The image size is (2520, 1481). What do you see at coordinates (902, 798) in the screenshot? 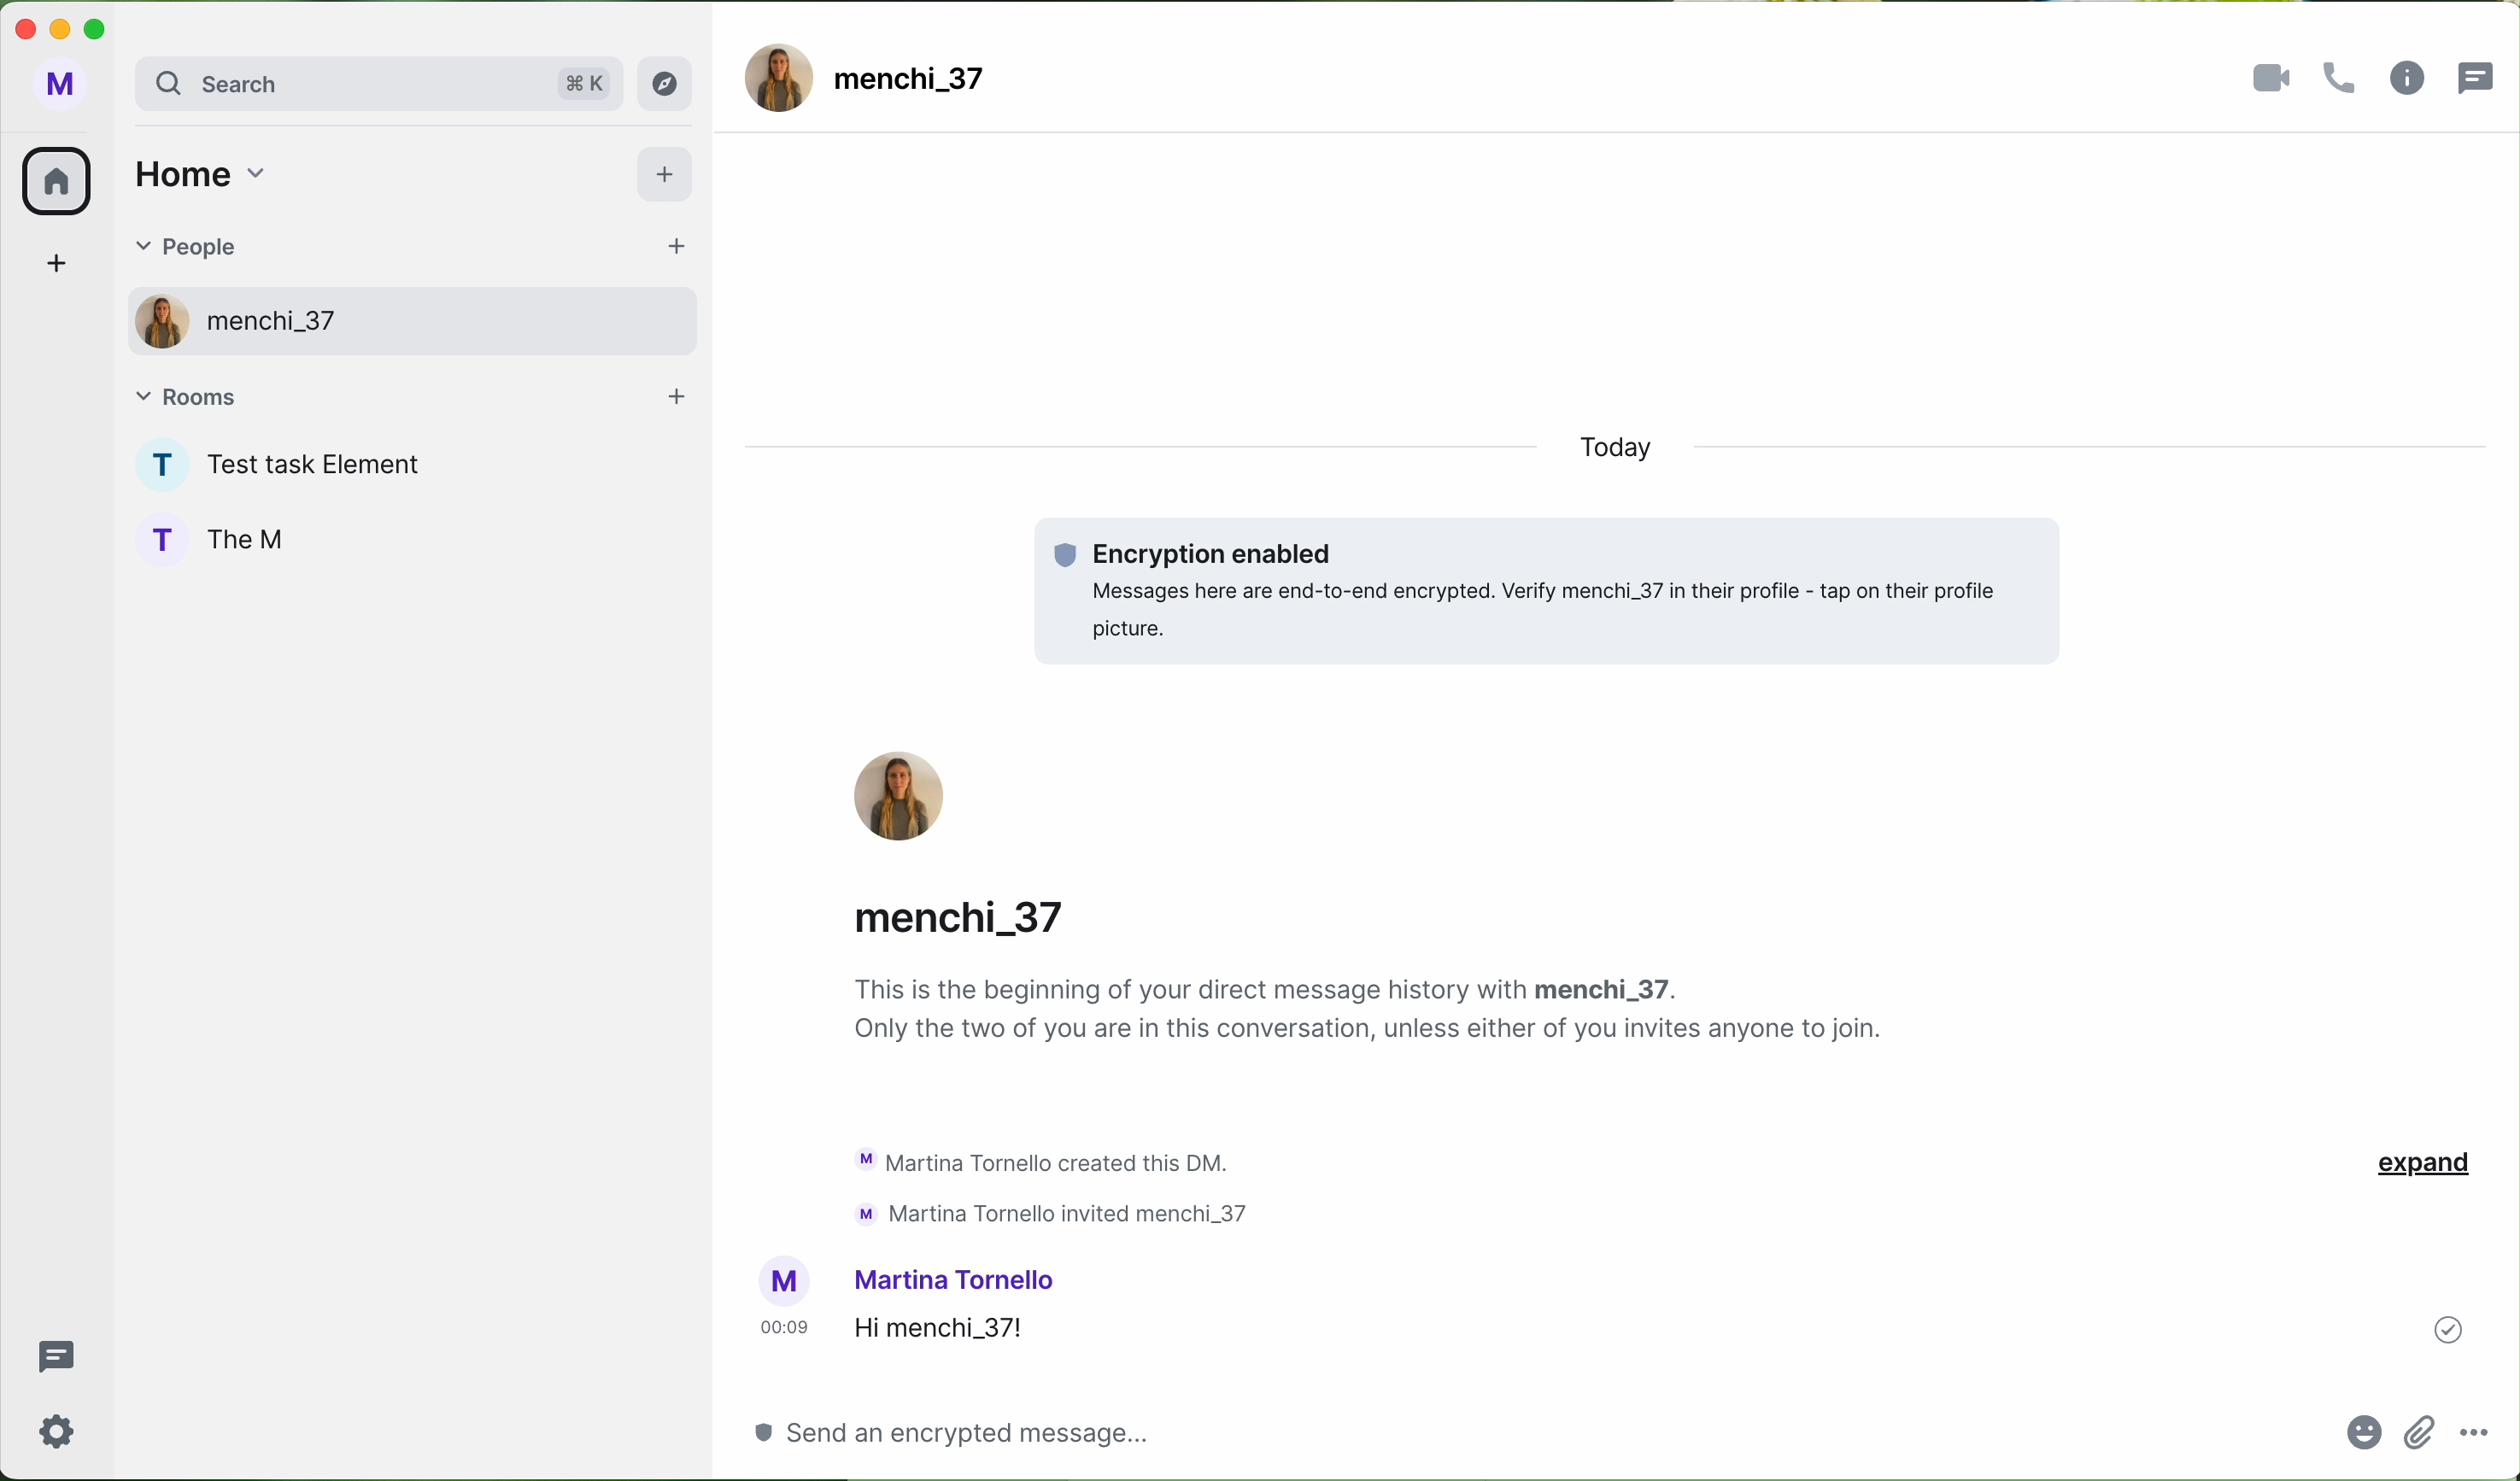
I see `profile picture` at bounding box center [902, 798].